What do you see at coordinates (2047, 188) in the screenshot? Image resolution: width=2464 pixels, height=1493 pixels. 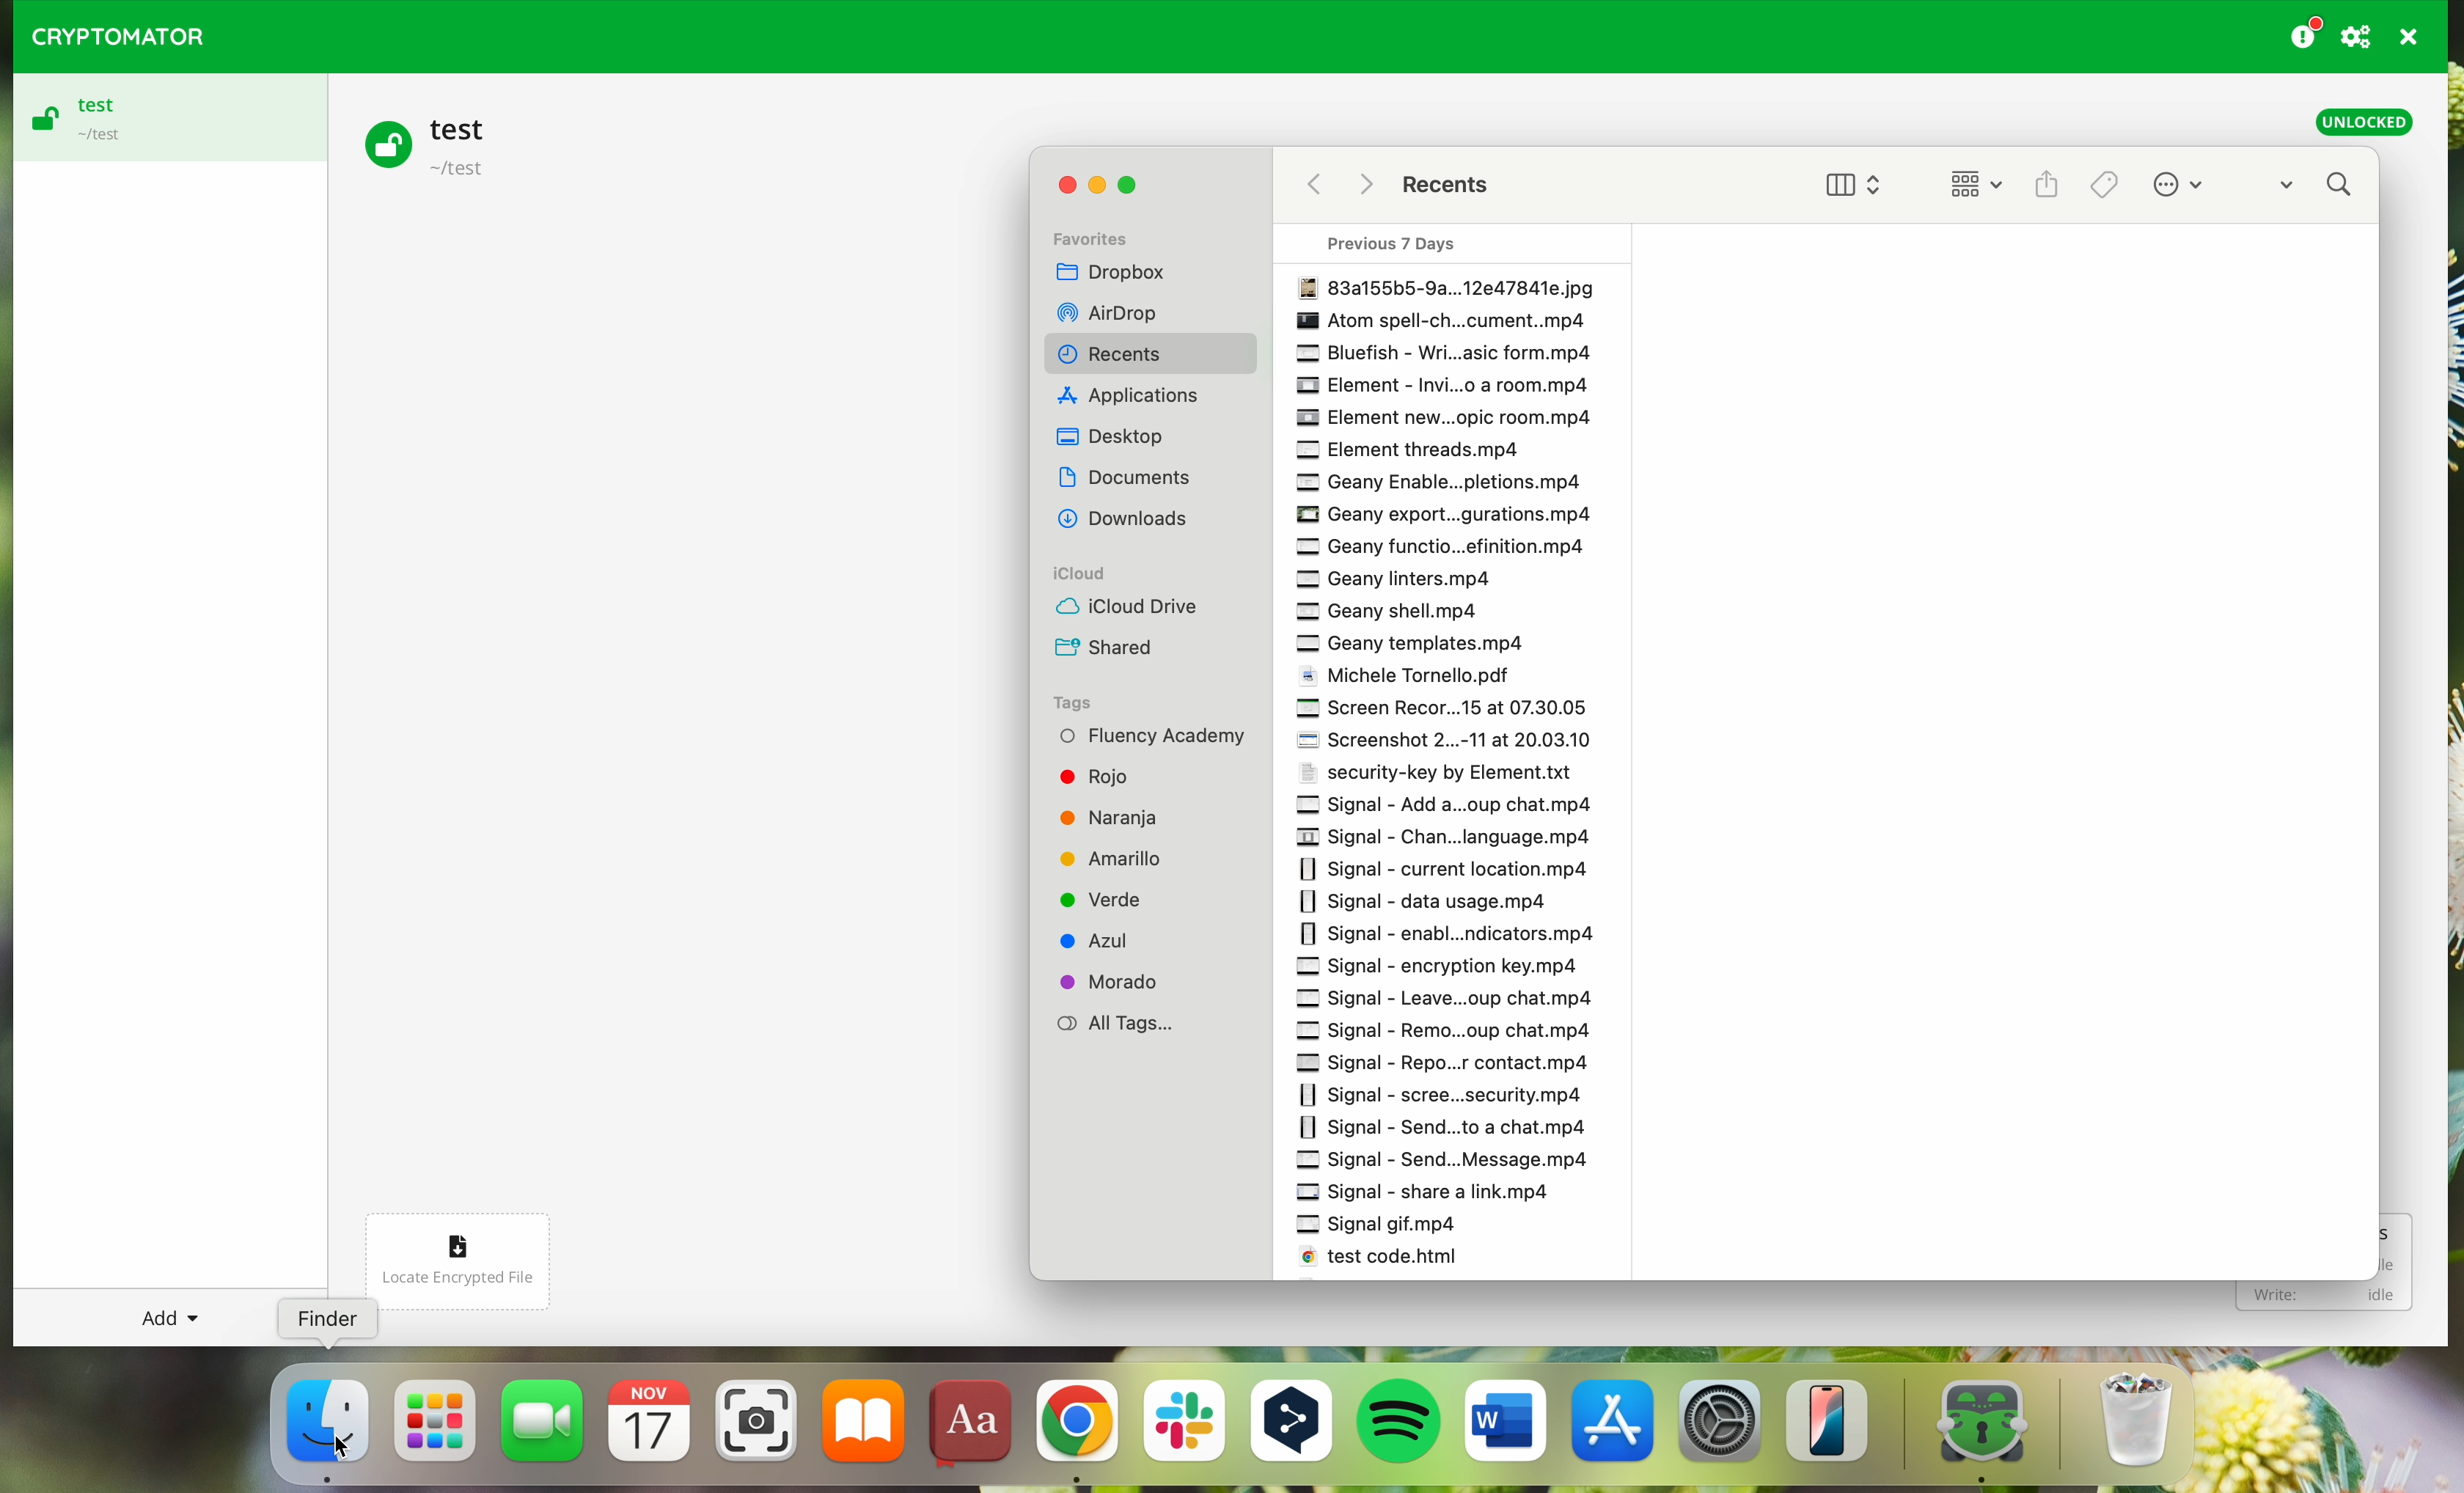 I see `share` at bounding box center [2047, 188].